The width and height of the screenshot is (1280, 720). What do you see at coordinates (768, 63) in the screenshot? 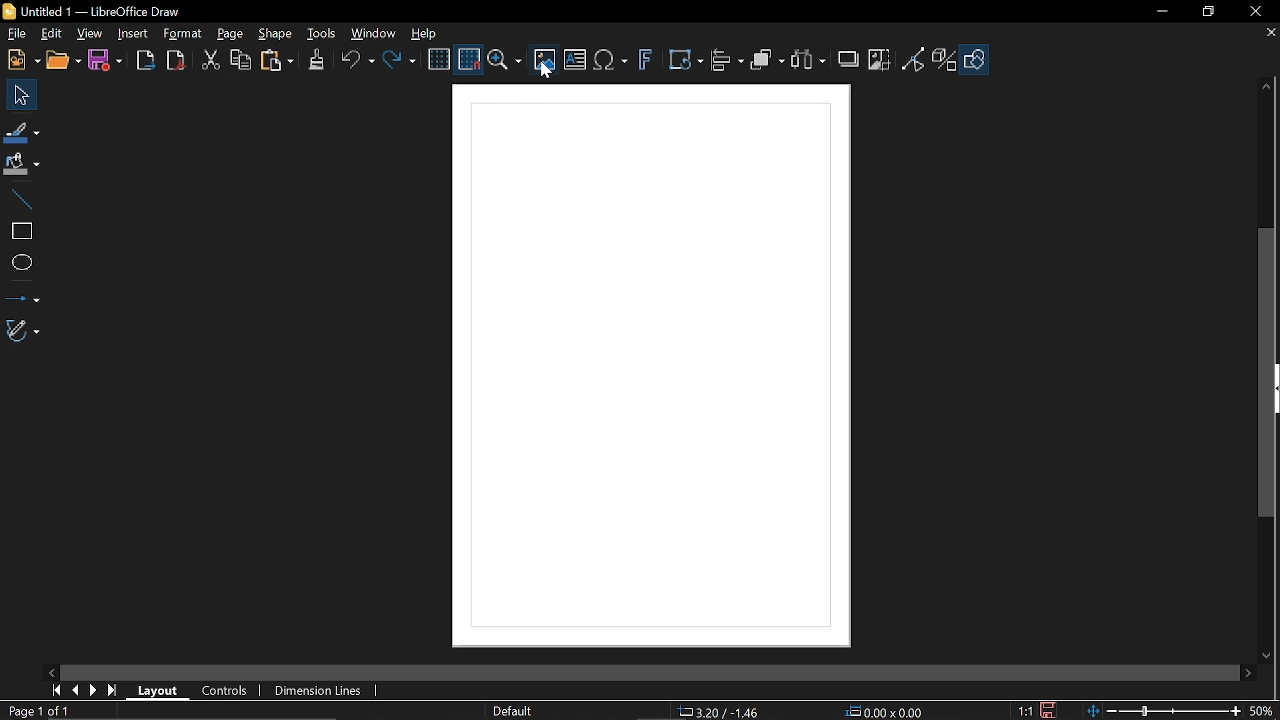
I see `Arrange` at bounding box center [768, 63].